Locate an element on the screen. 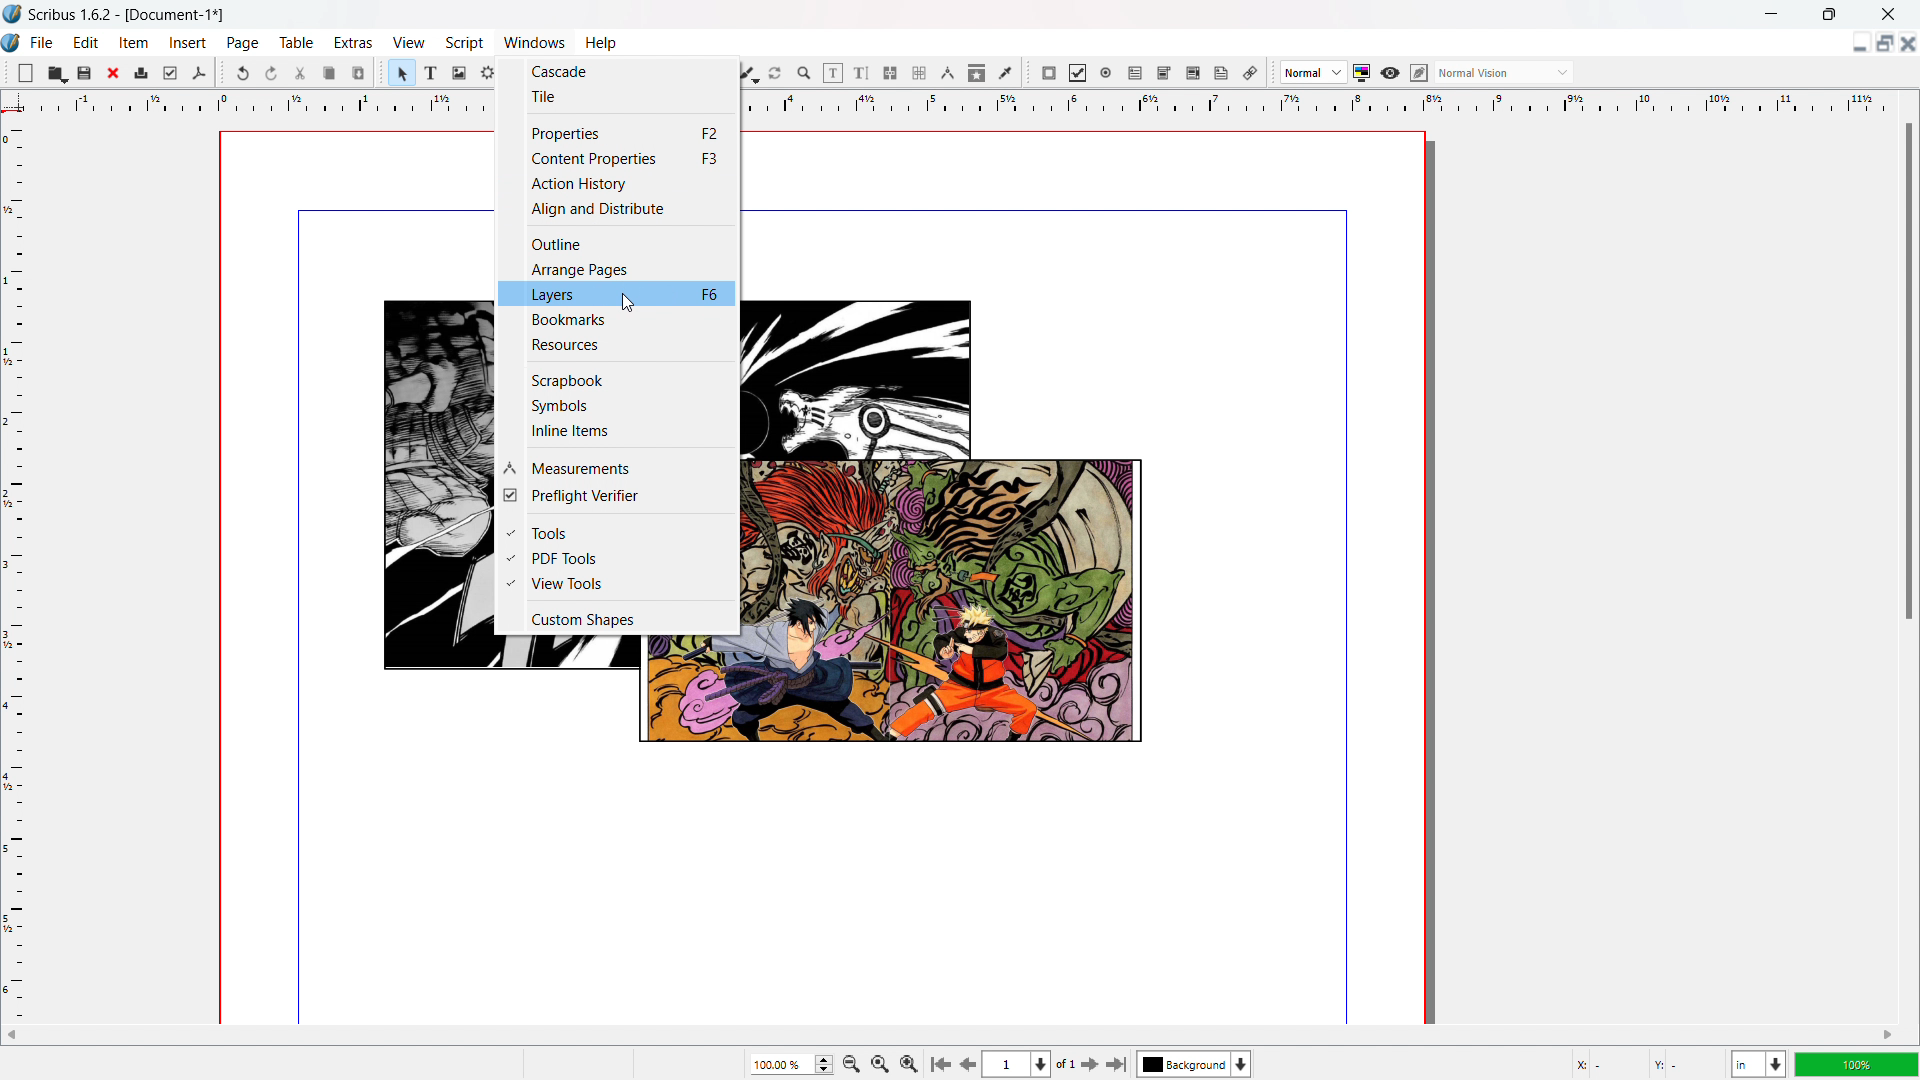 This screenshot has width=1920, height=1080. rotate item is located at coordinates (777, 72).